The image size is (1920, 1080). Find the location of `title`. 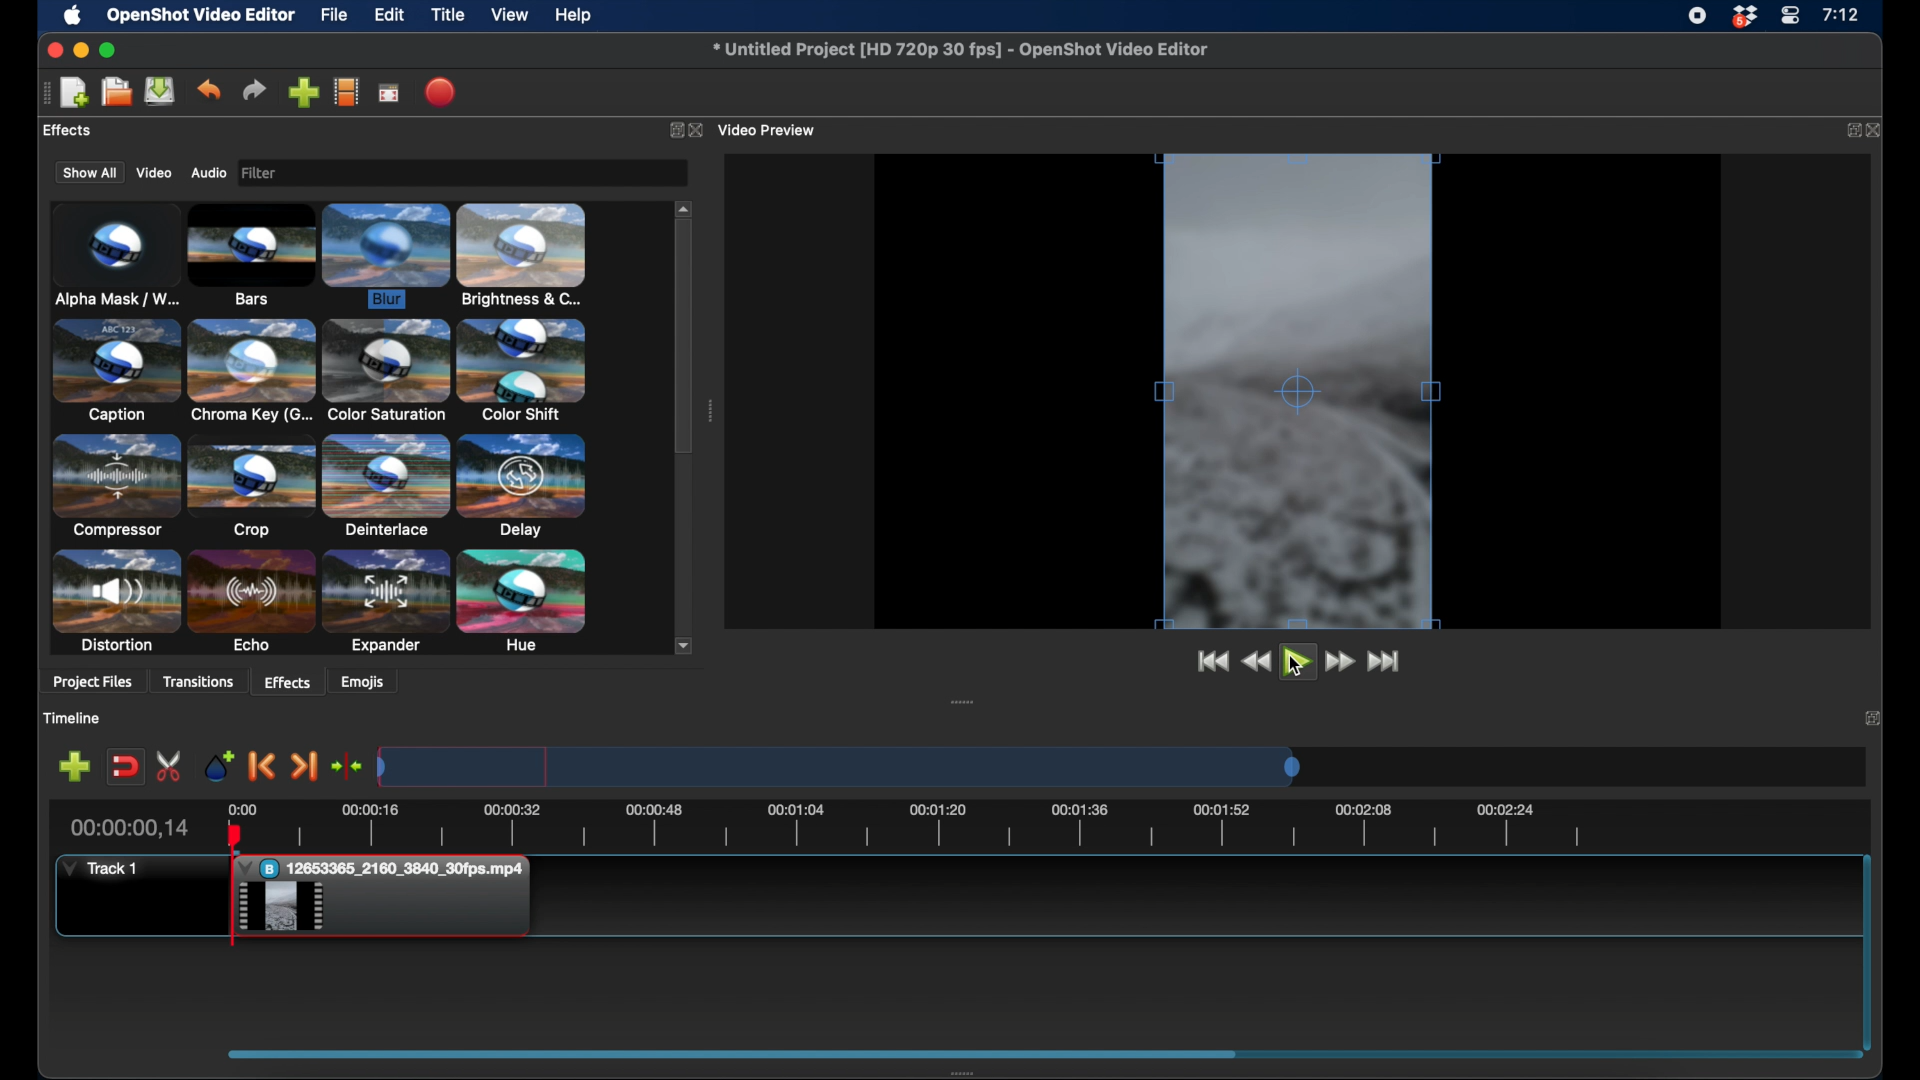

title is located at coordinates (448, 15).